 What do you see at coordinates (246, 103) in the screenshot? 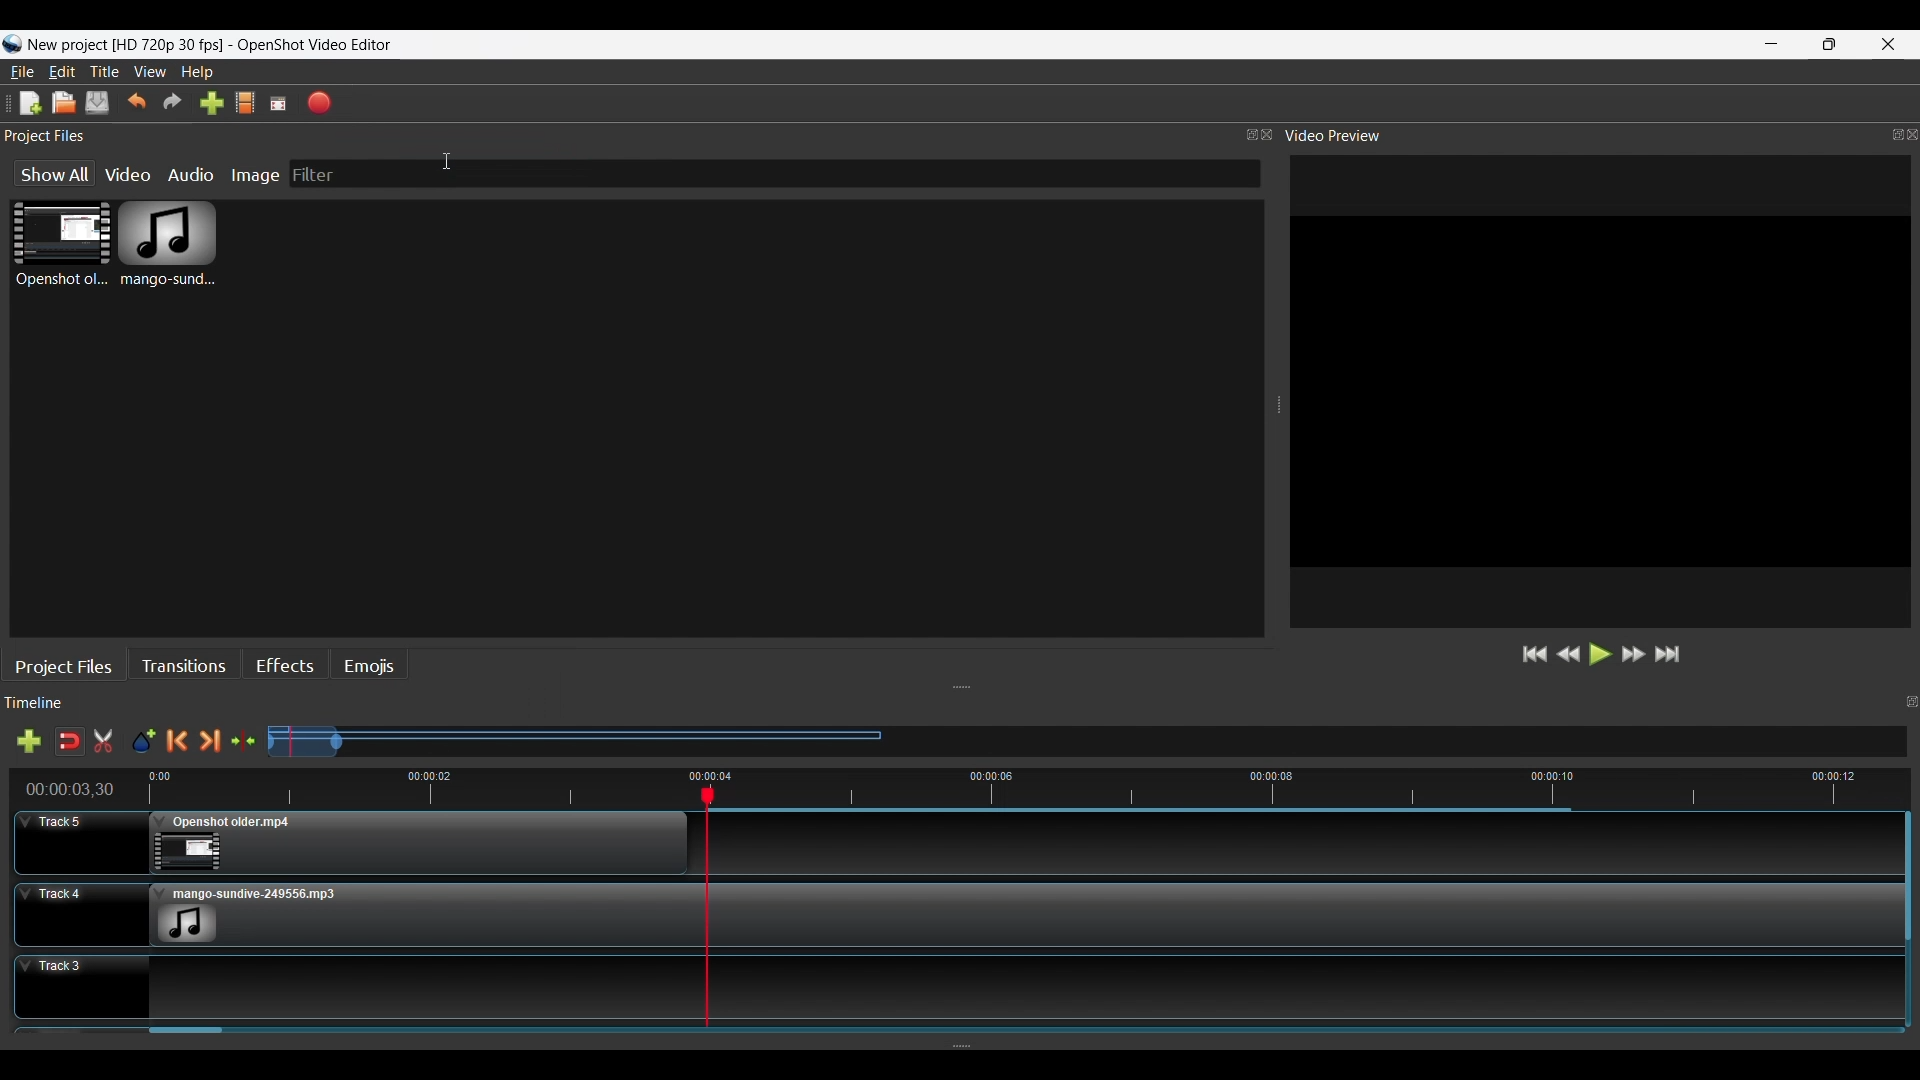
I see `Choose Profile` at bounding box center [246, 103].